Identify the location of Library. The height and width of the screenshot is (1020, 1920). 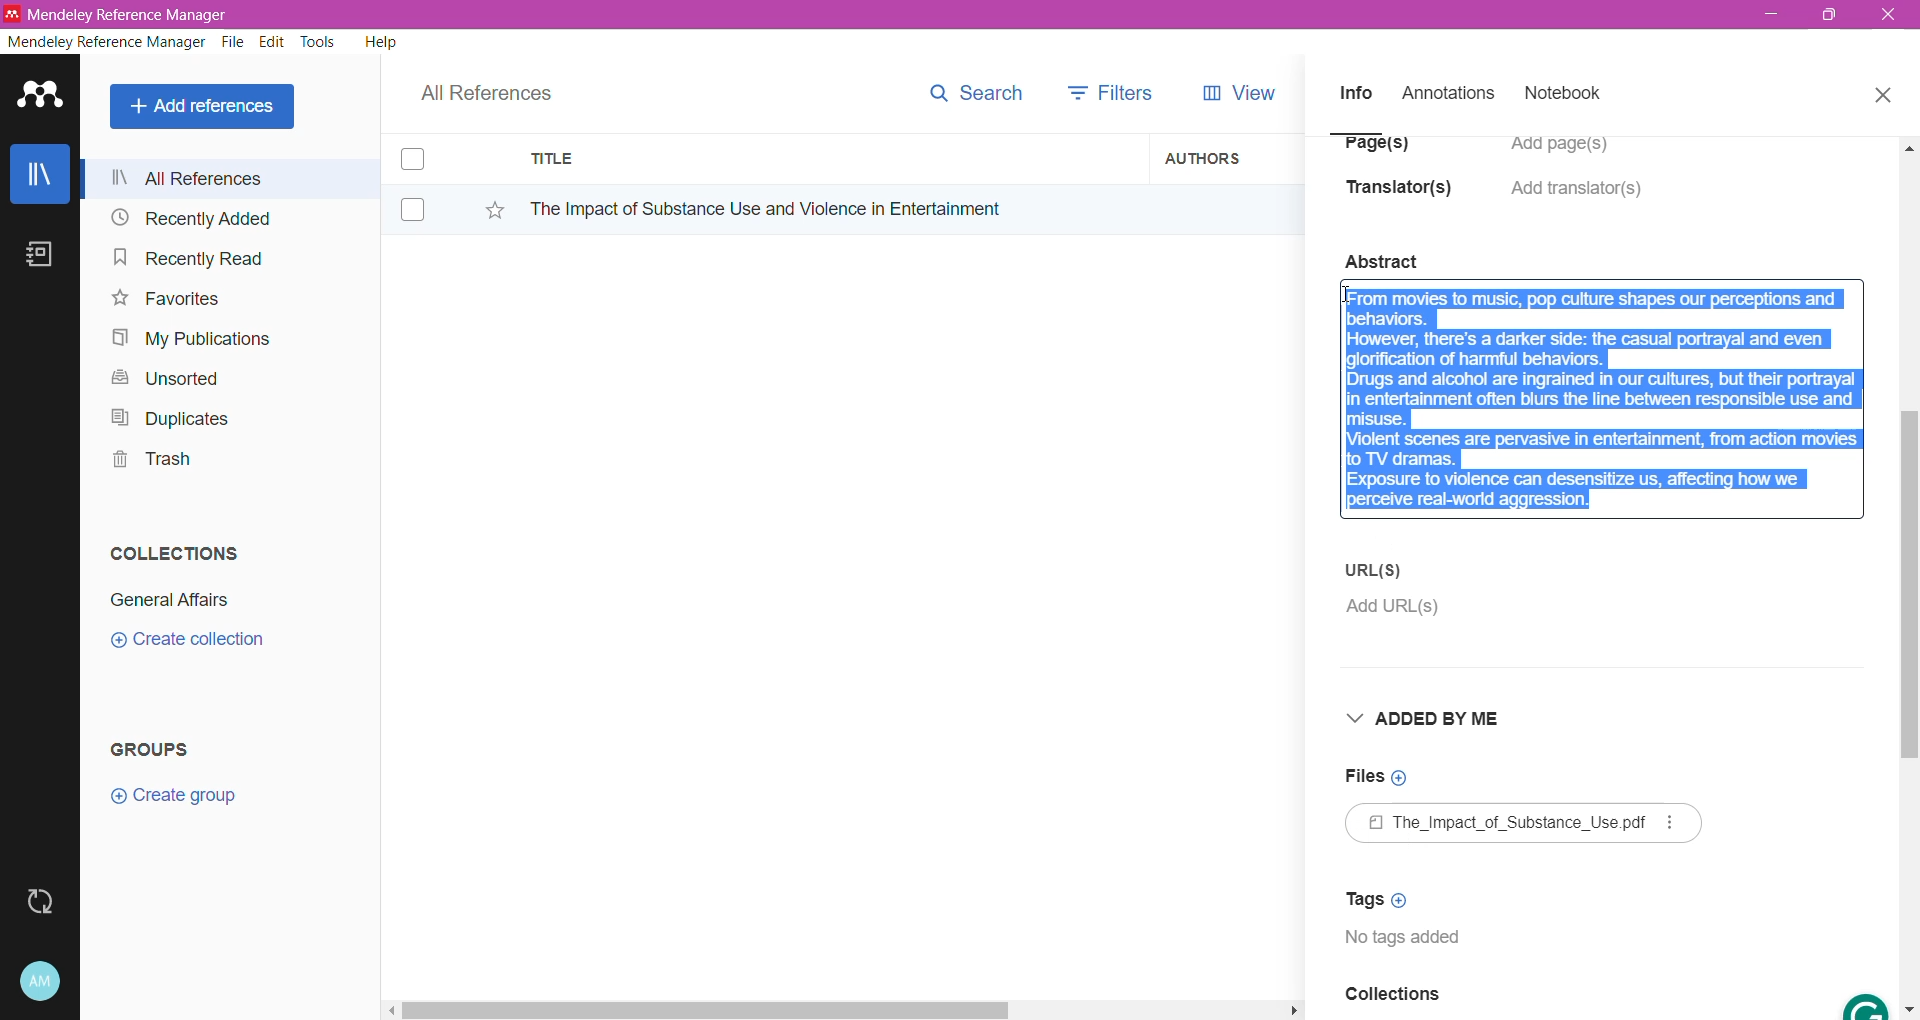
(40, 176).